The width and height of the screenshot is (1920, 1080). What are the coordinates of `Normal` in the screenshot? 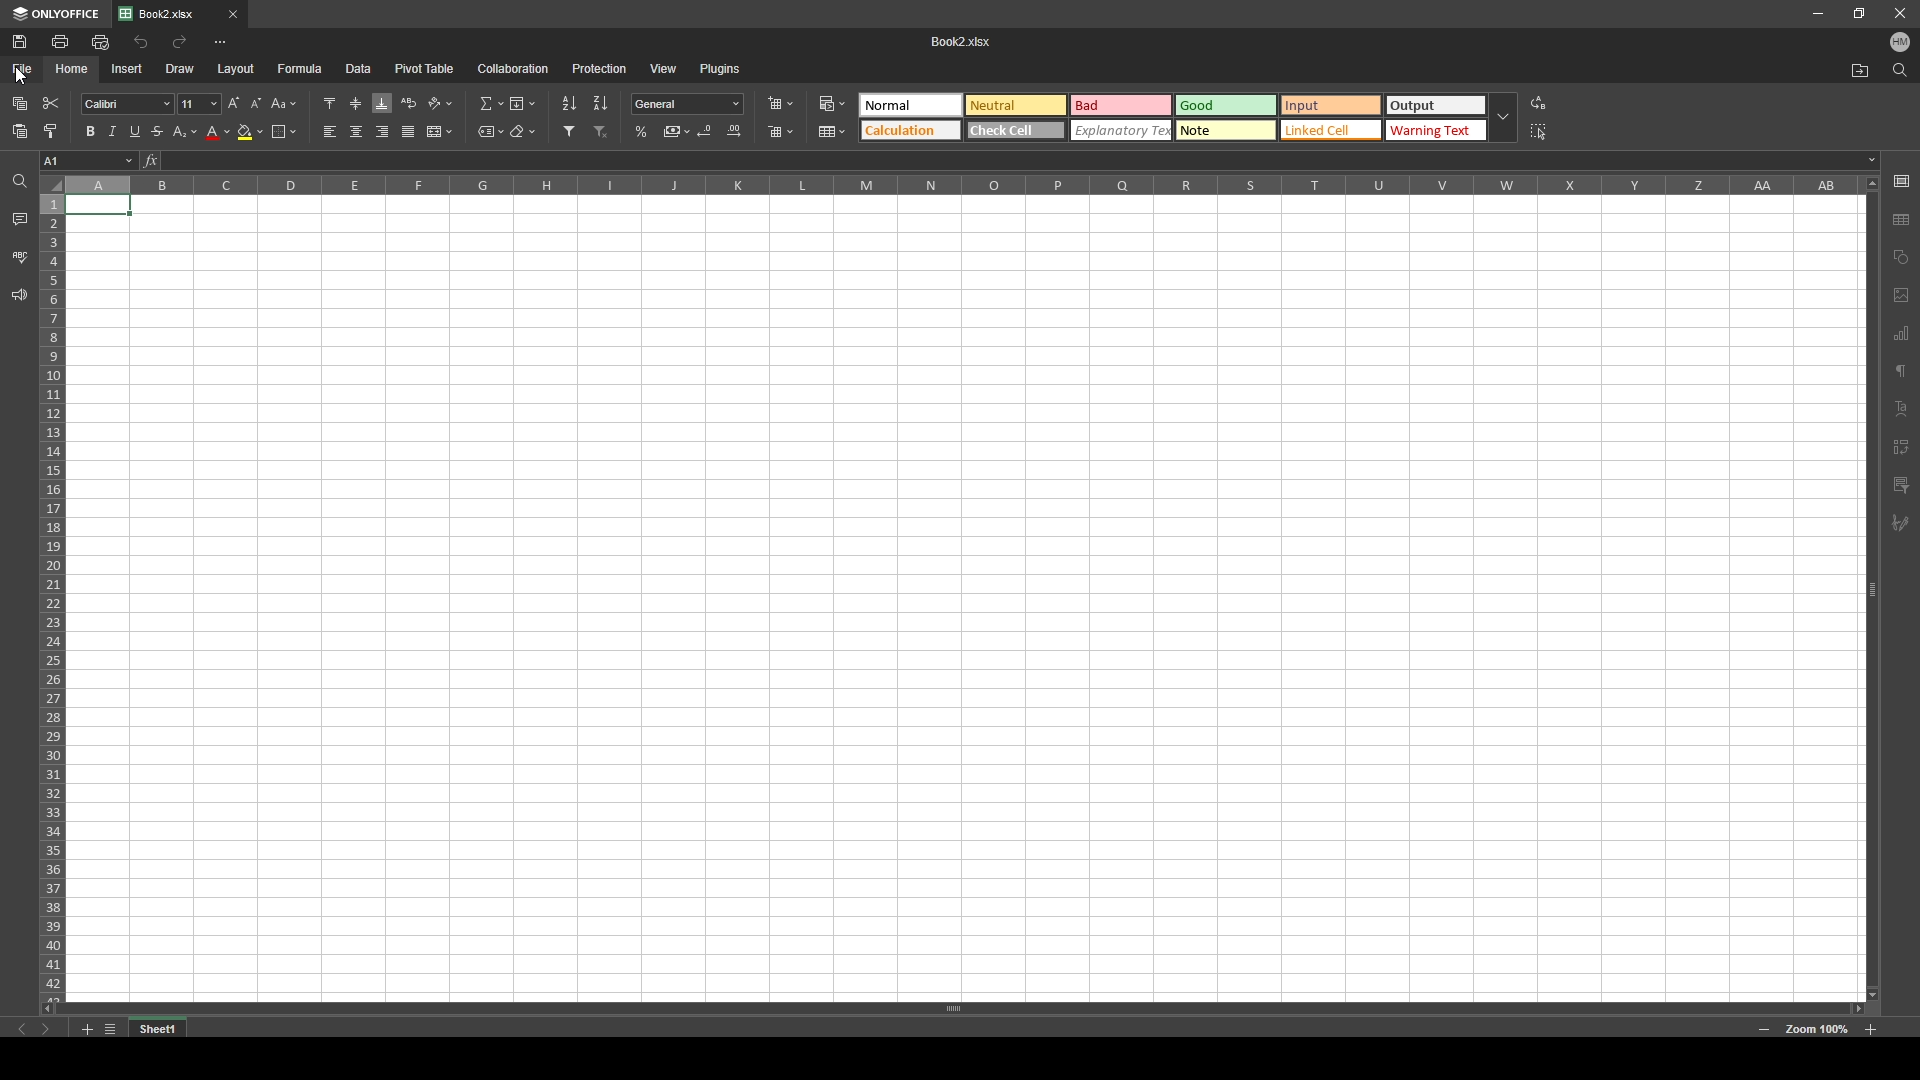 It's located at (912, 105).